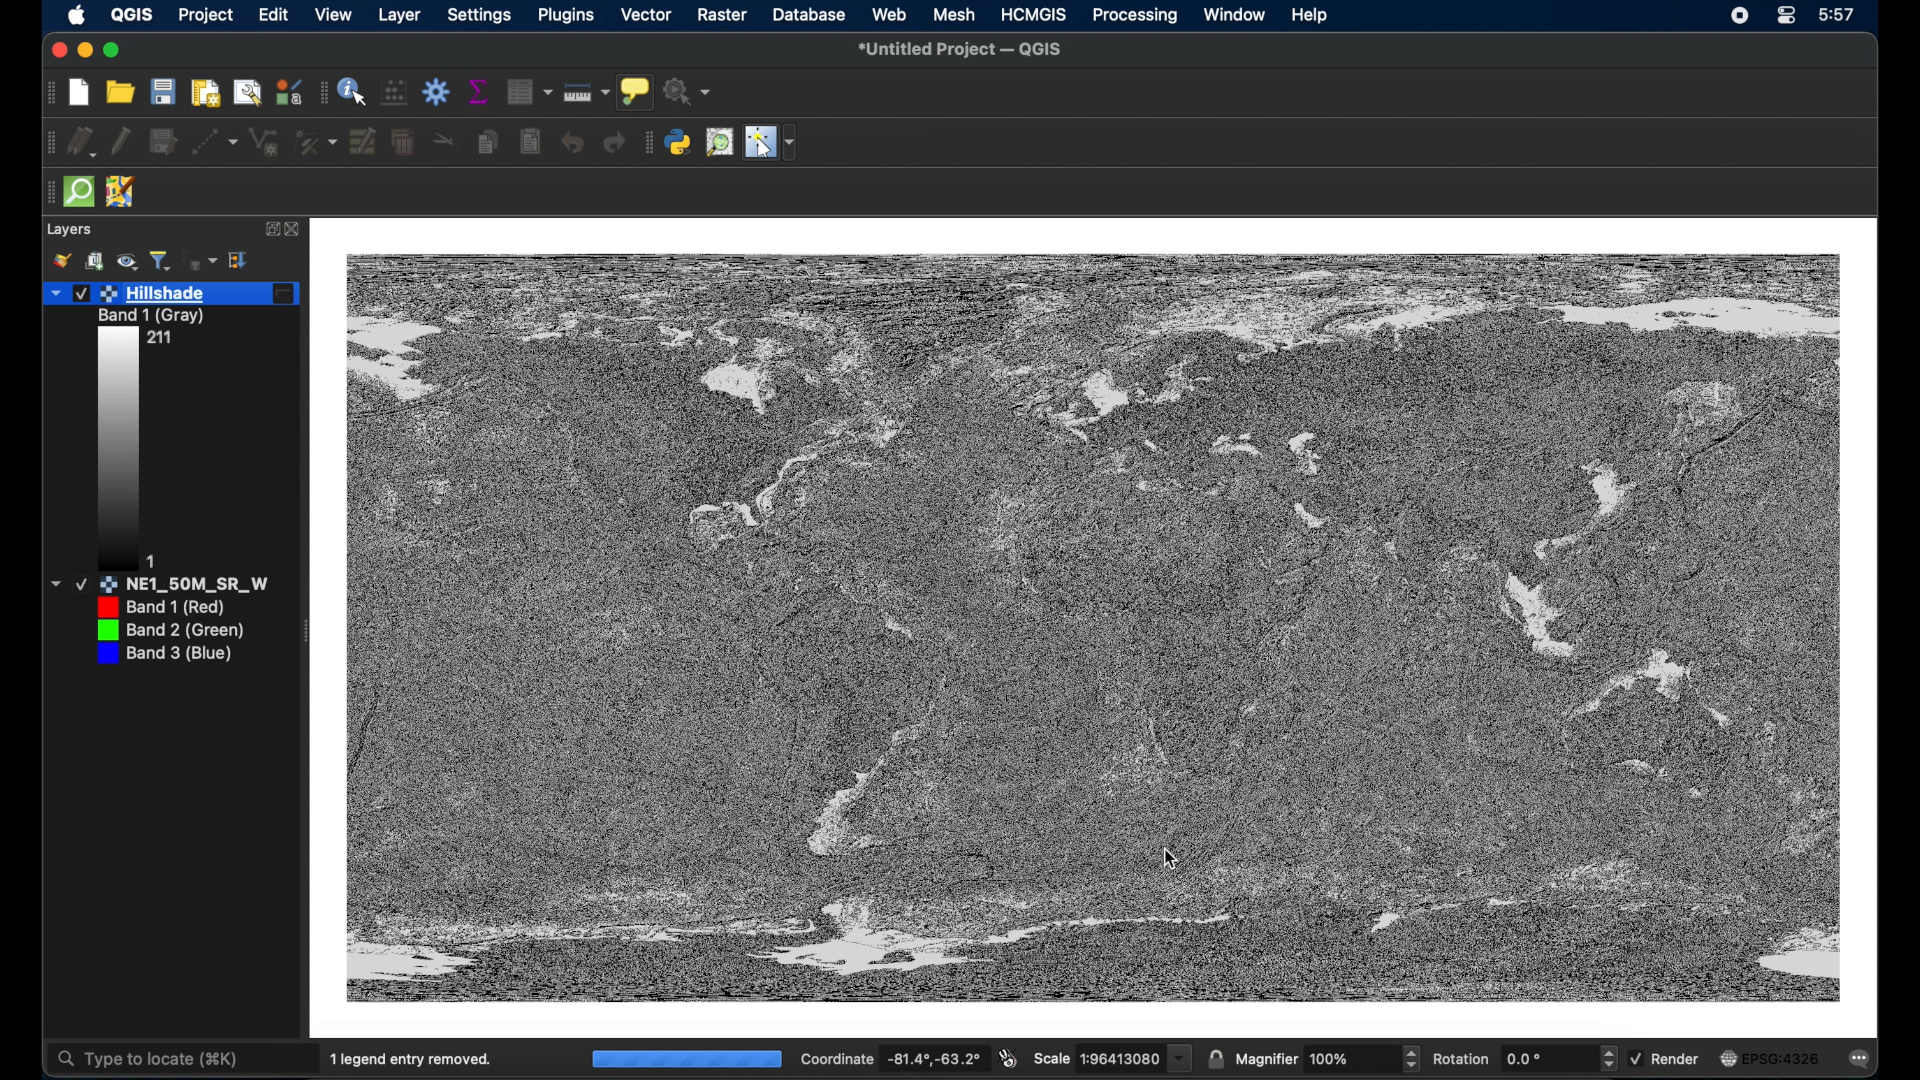  Describe the element at coordinates (479, 15) in the screenshot. I see `settings` at that location.